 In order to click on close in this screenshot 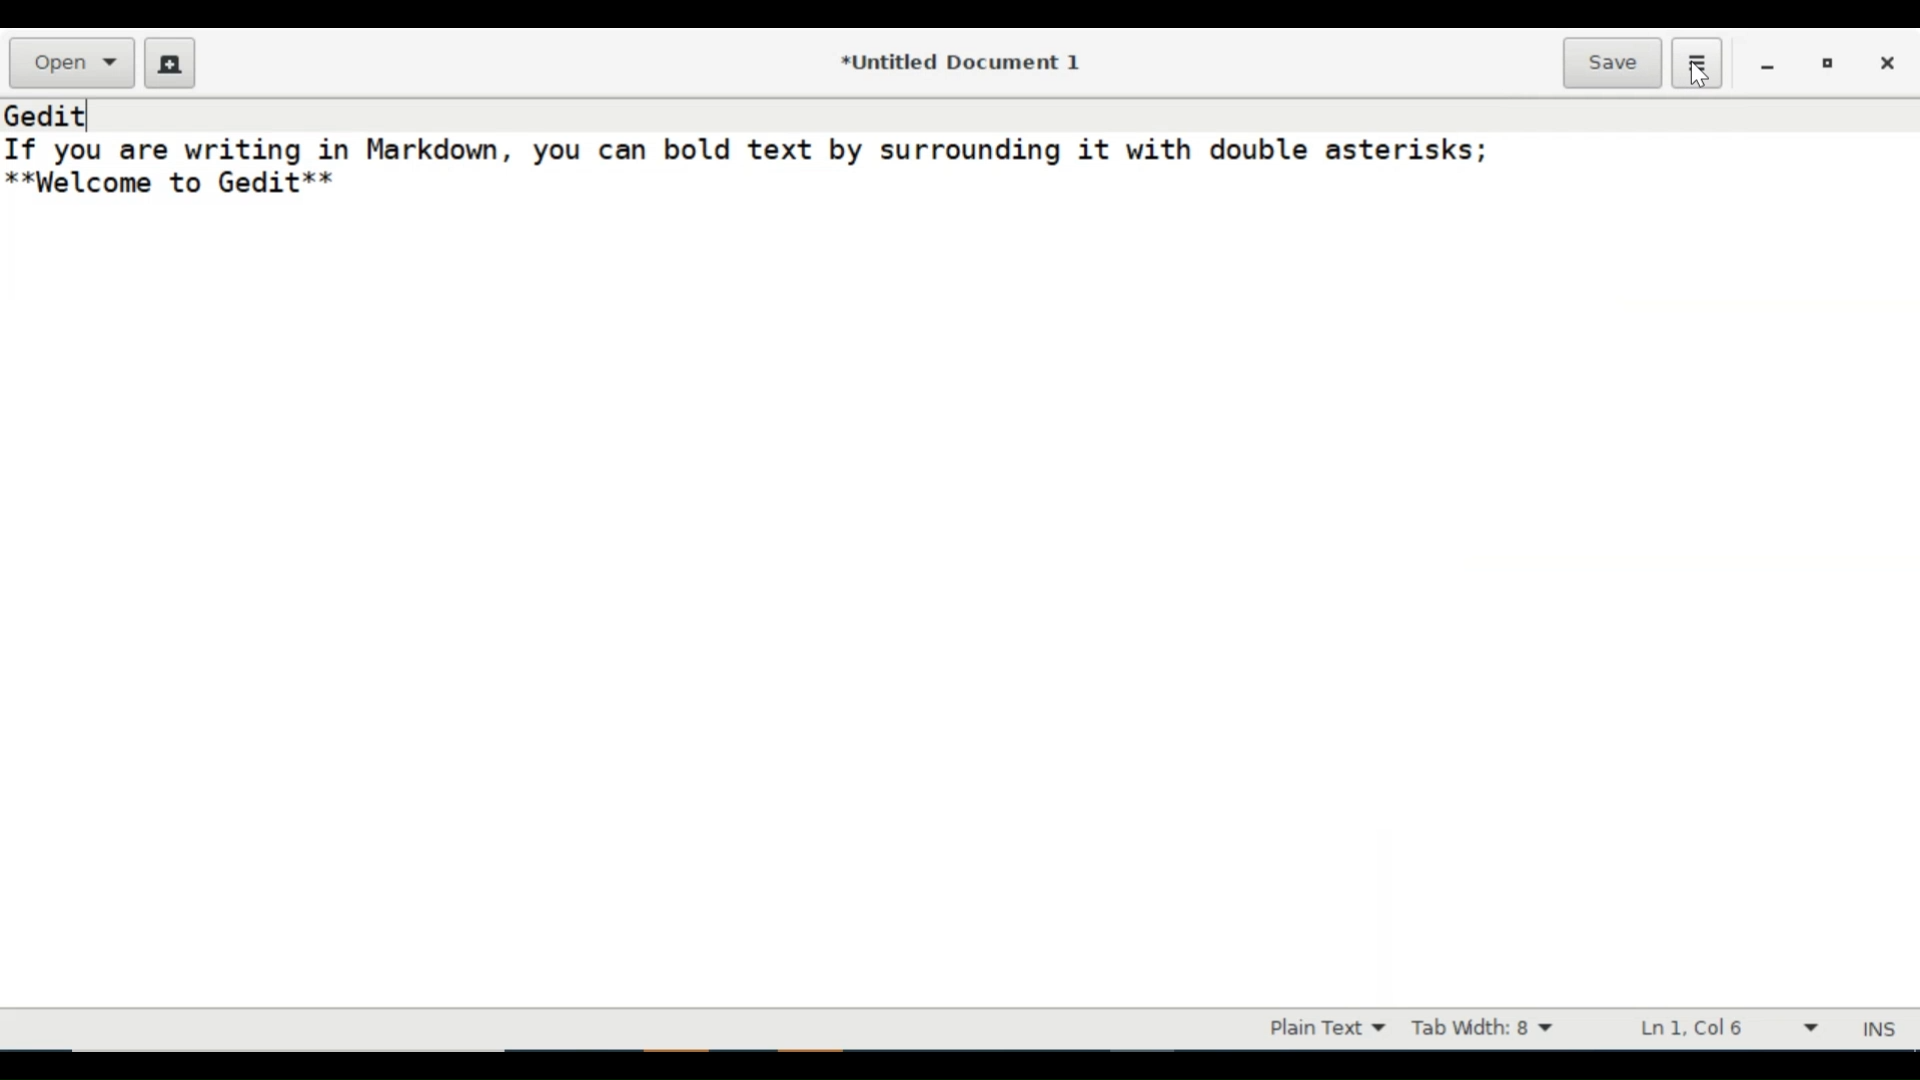, I will do `click(1887, 62)`.